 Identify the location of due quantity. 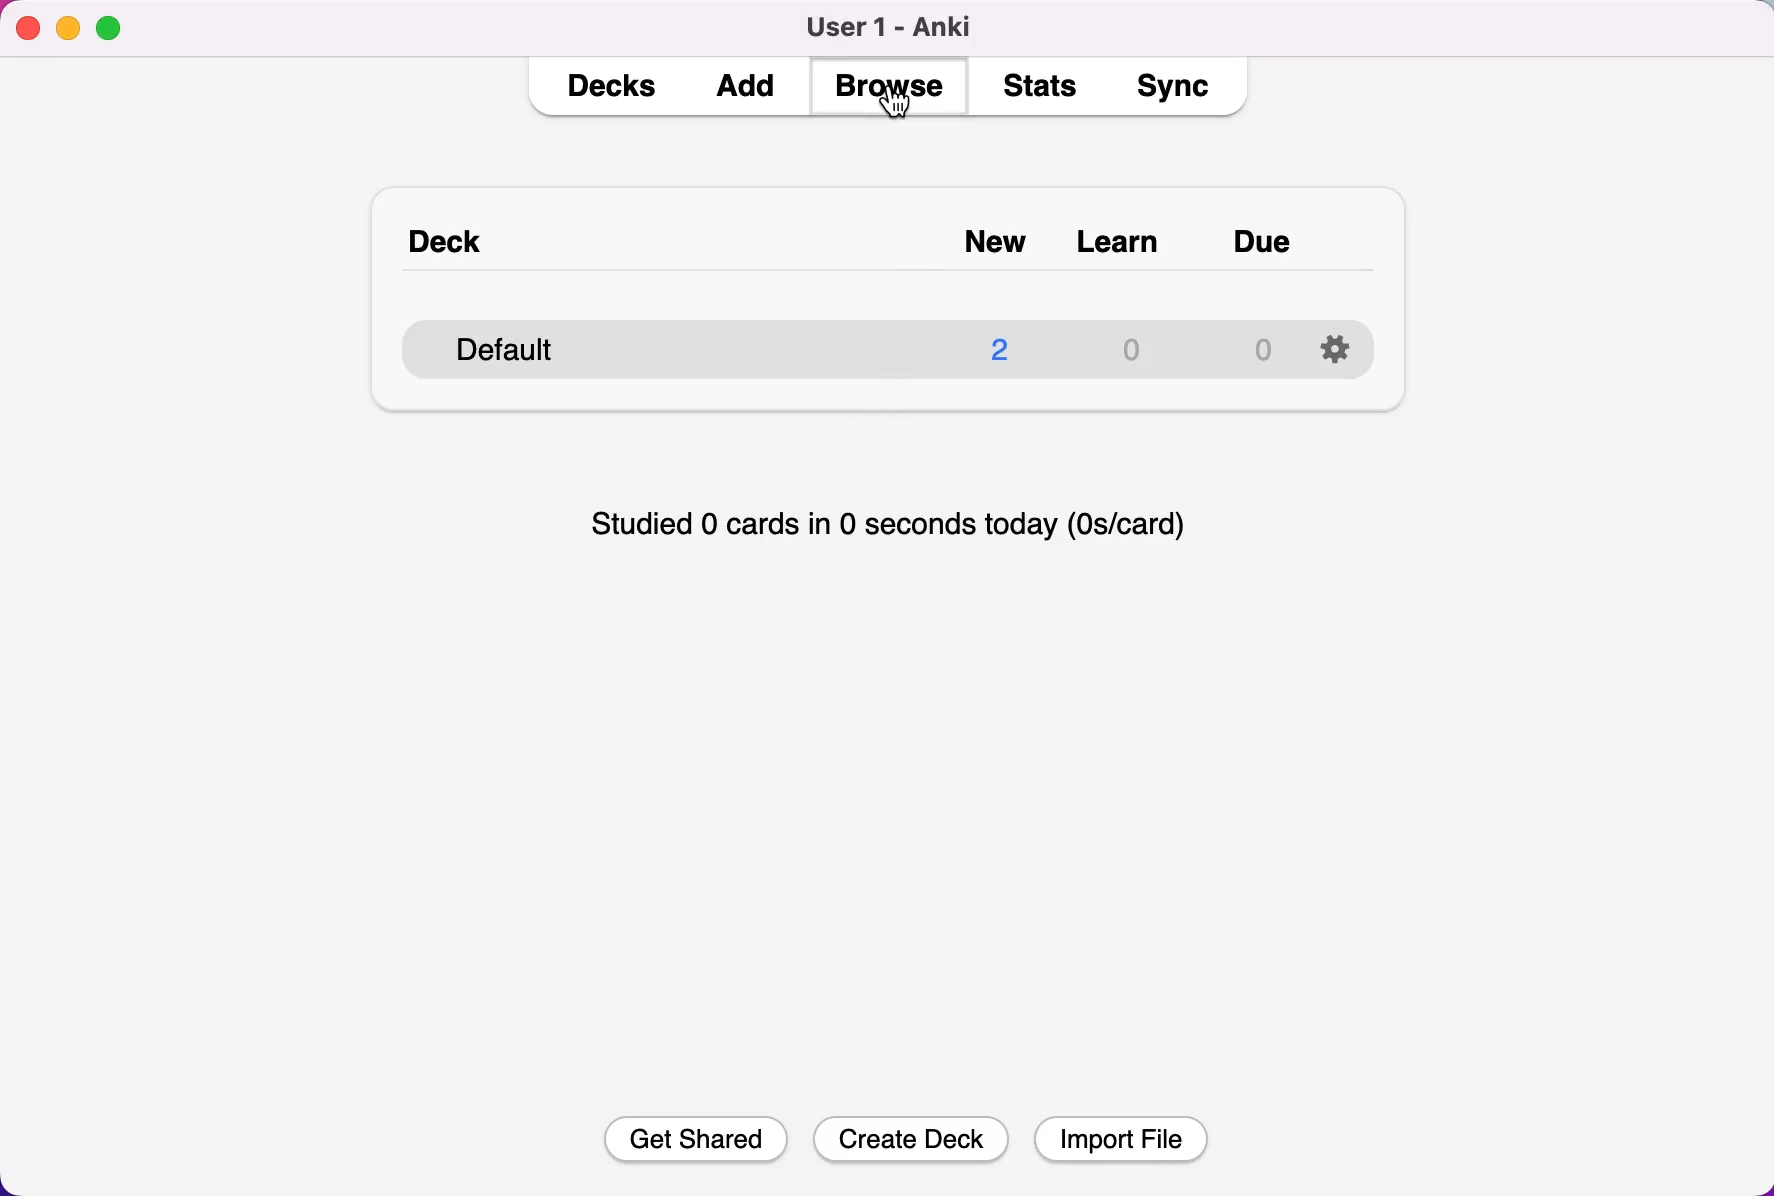
(1262, 349).